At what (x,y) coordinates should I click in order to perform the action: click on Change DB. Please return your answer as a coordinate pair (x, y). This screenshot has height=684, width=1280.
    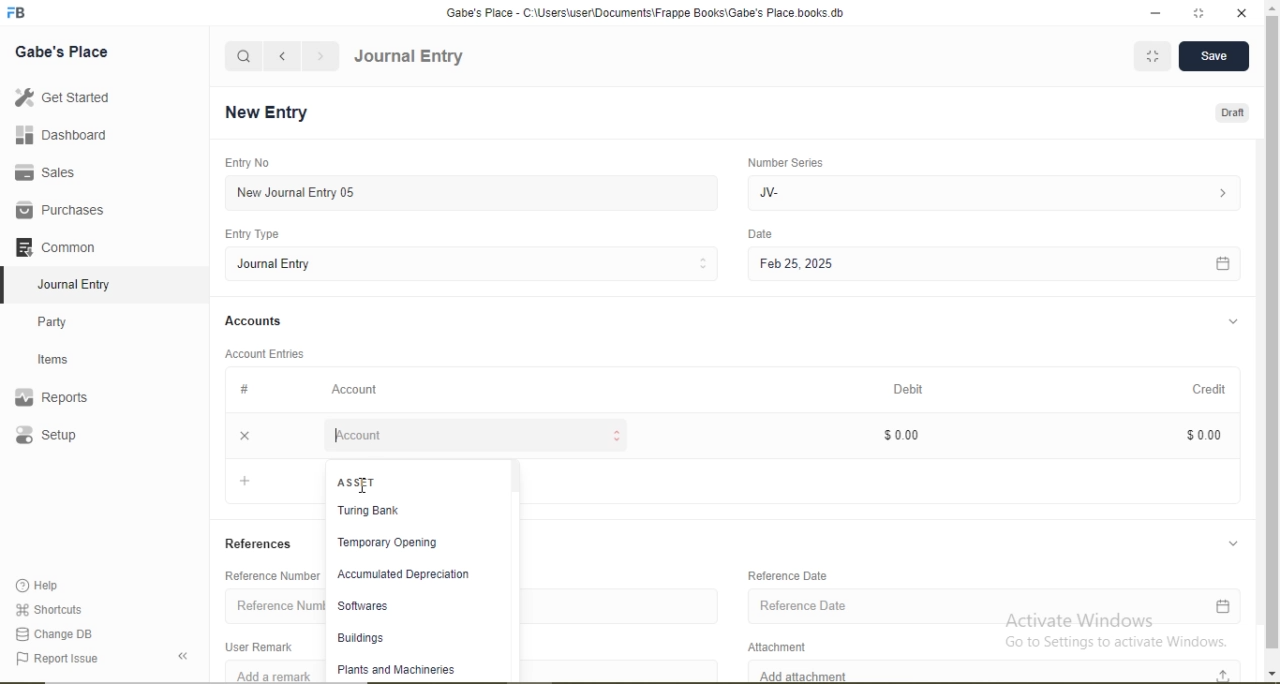
    Looking at the image, I should click on (55, 633).